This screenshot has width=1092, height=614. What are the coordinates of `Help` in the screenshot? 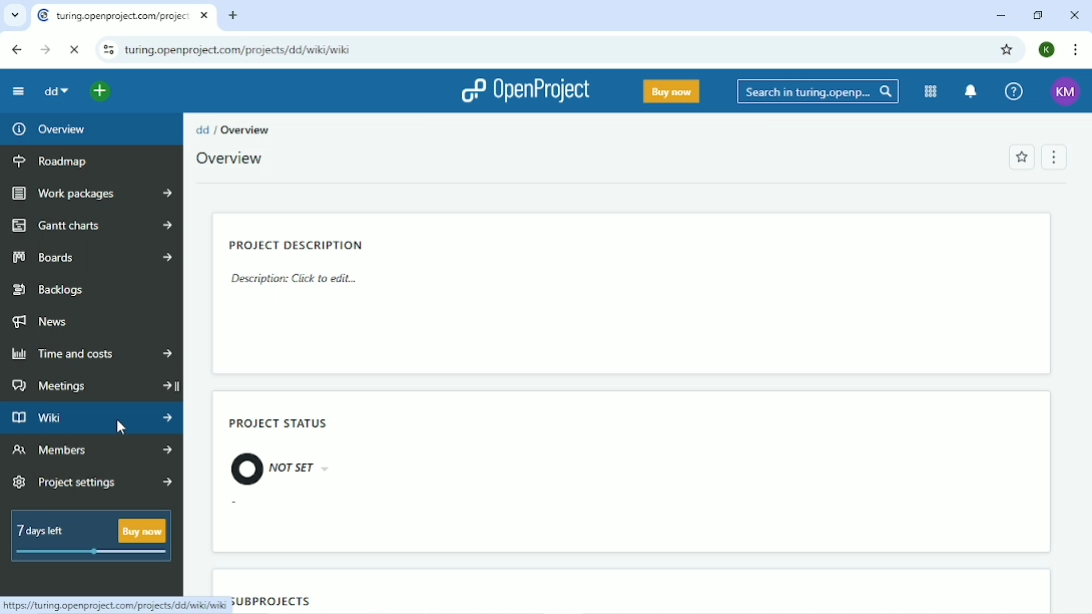 It's located at (1015, 90).